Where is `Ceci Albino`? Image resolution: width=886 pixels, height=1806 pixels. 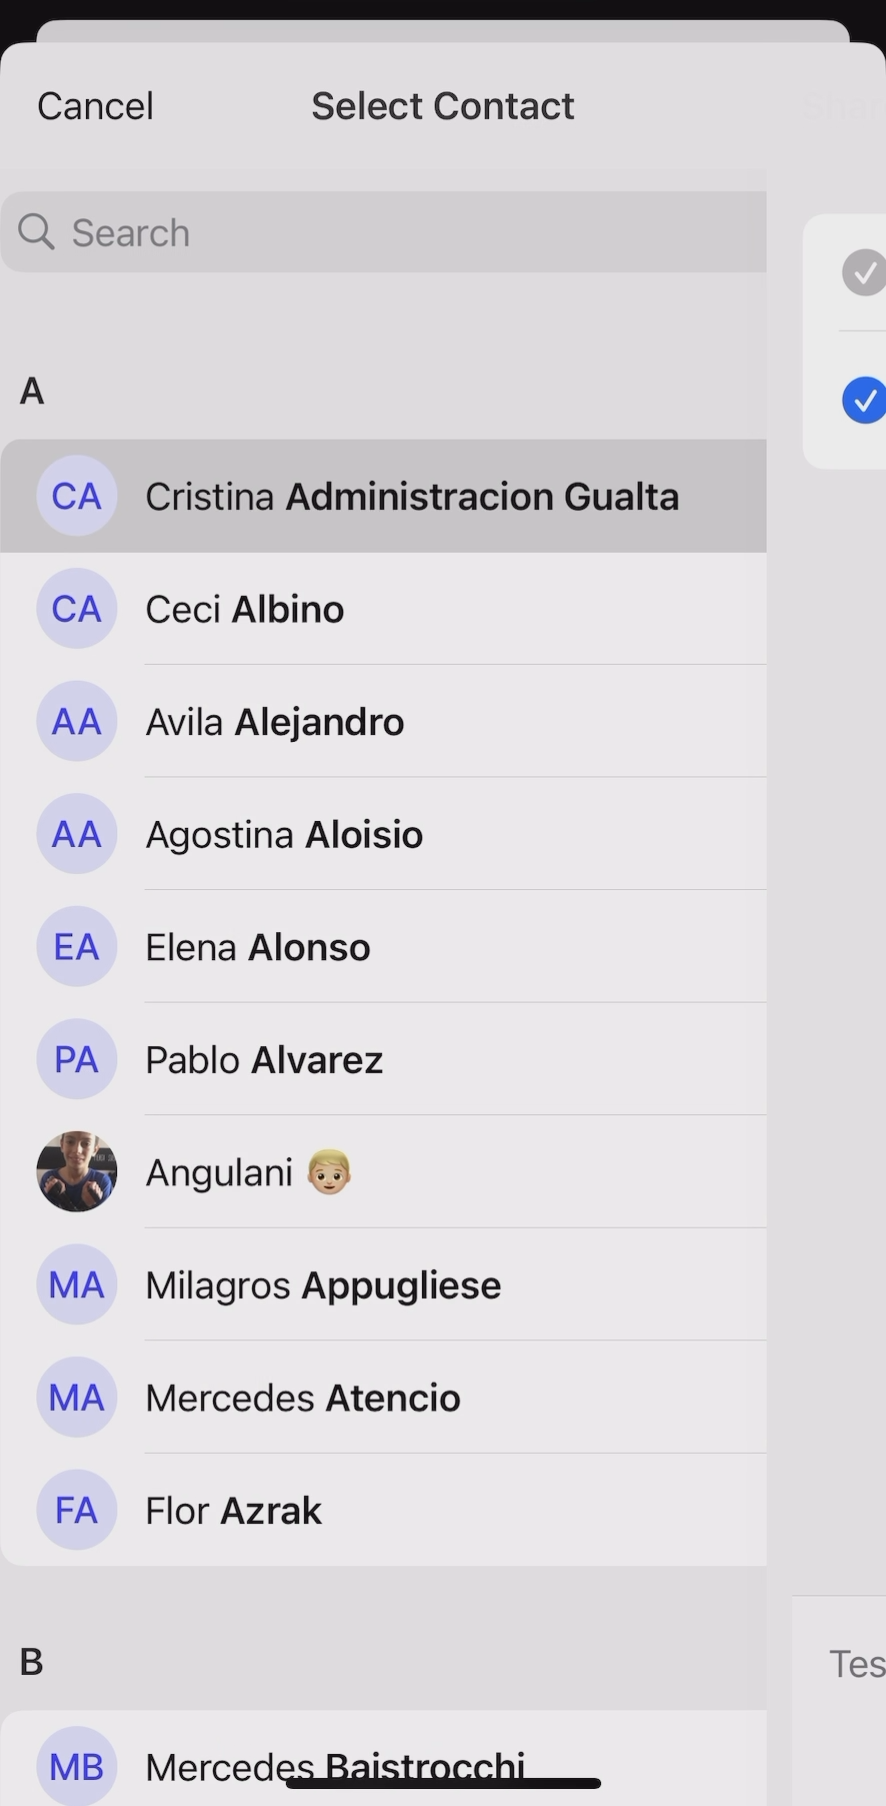
Ceci Albino is located at coordinates (198, 613).